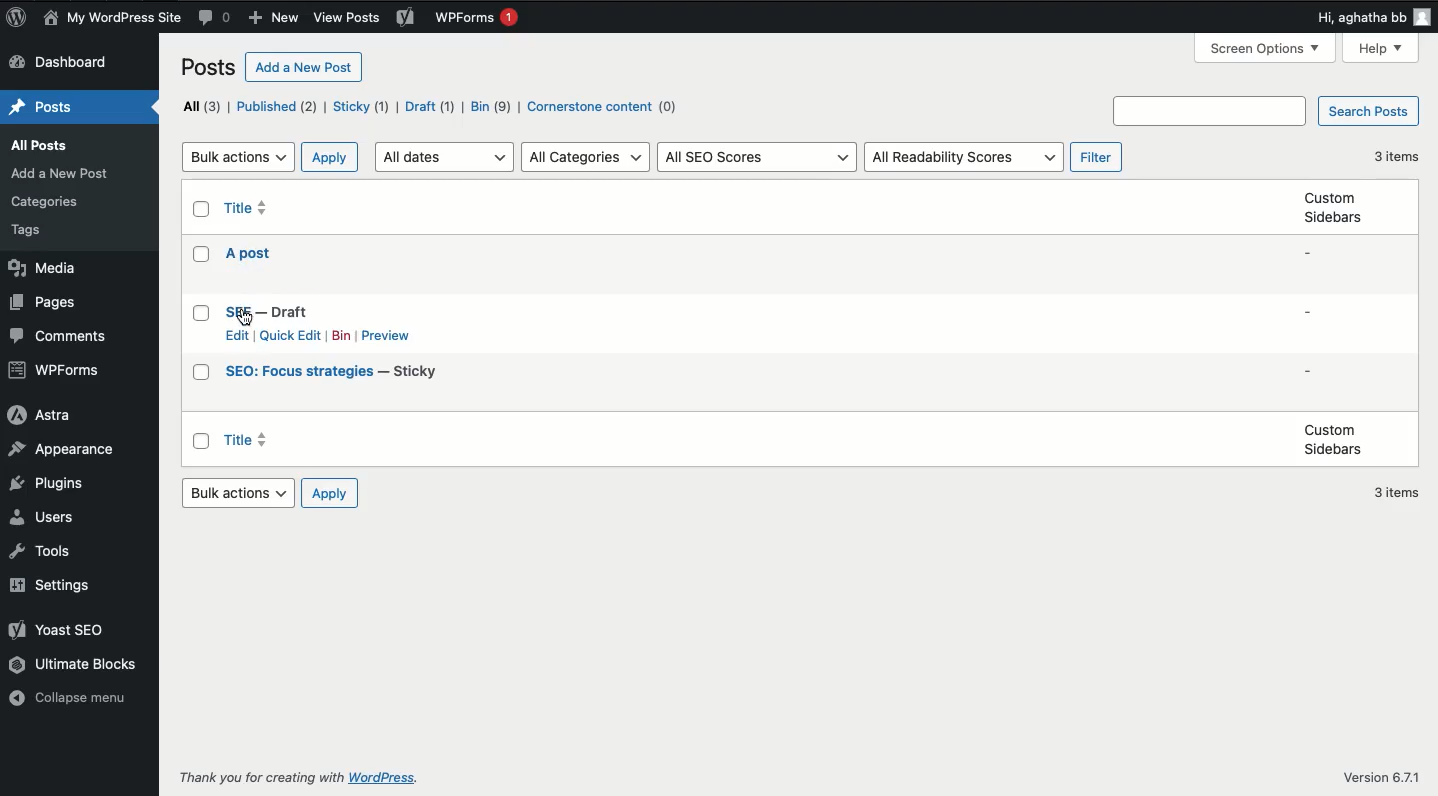 The height and width of the screenshot is (796, 1438). What do you see at coordinates (409, 16) in the screenshot?
I see `Yoast` at bounding box center [409, 16].